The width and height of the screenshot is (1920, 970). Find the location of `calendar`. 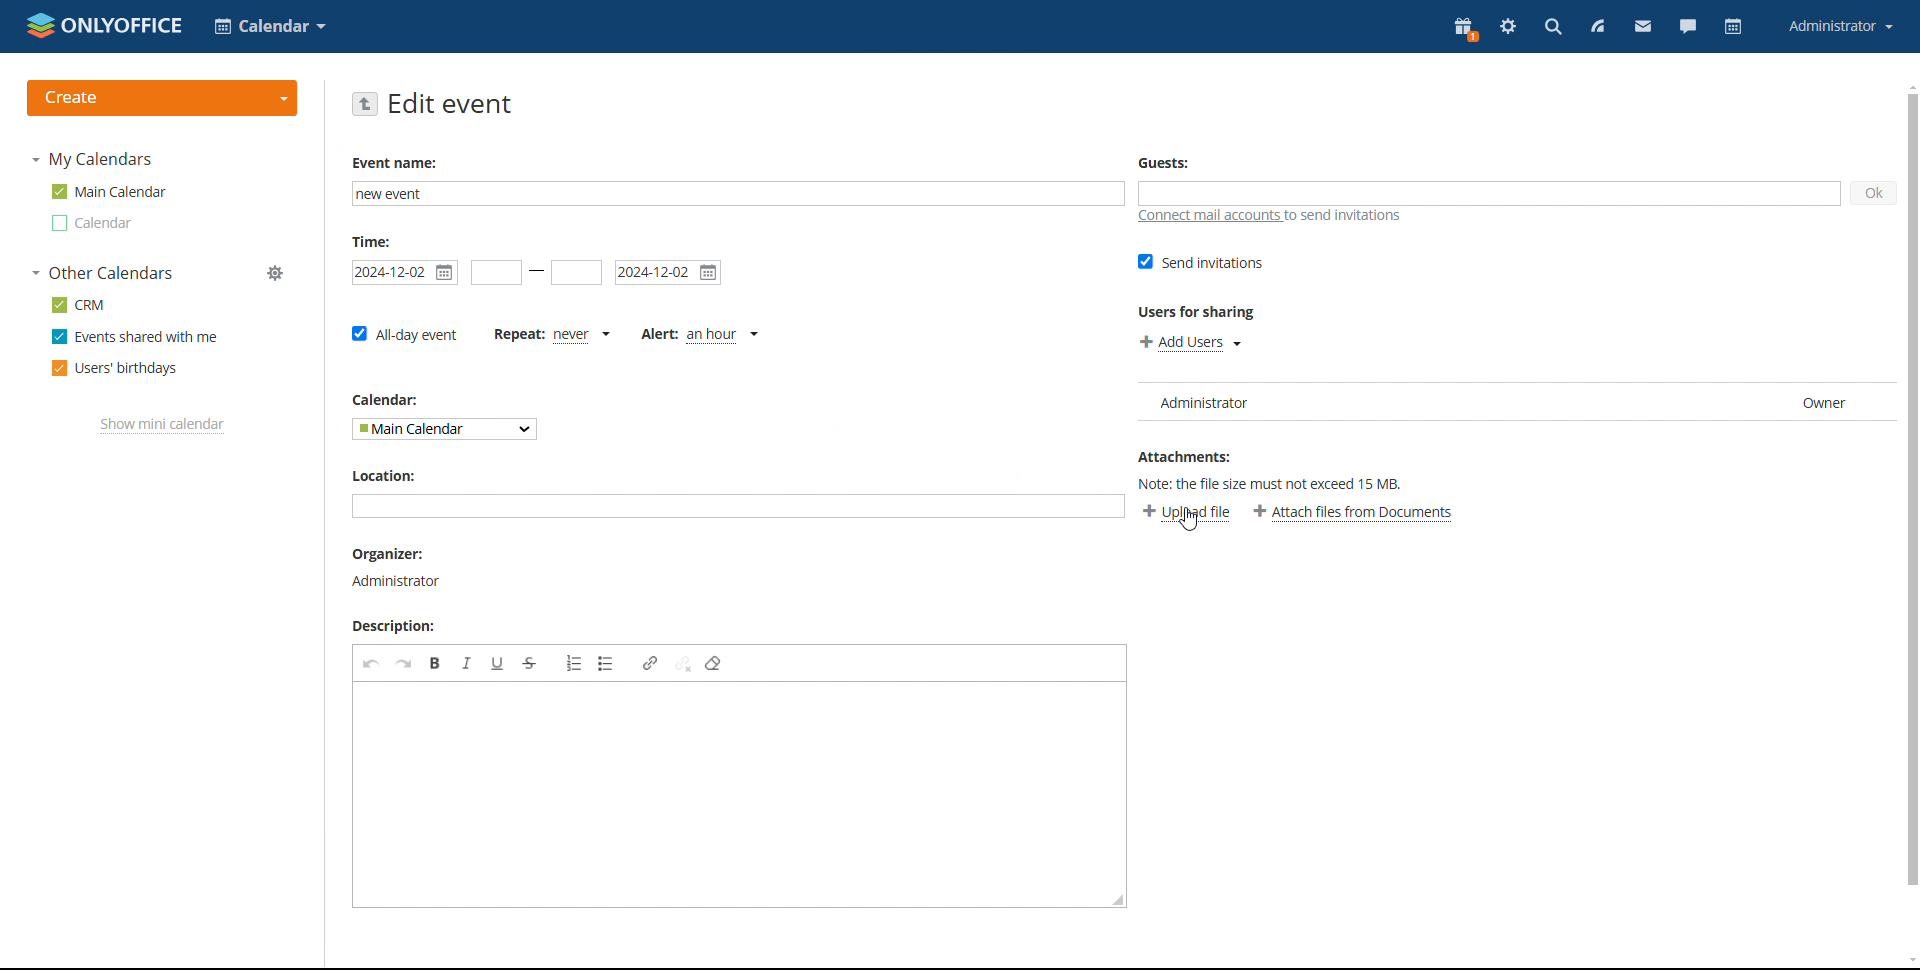

calendar is located at coordinates (382, 402).